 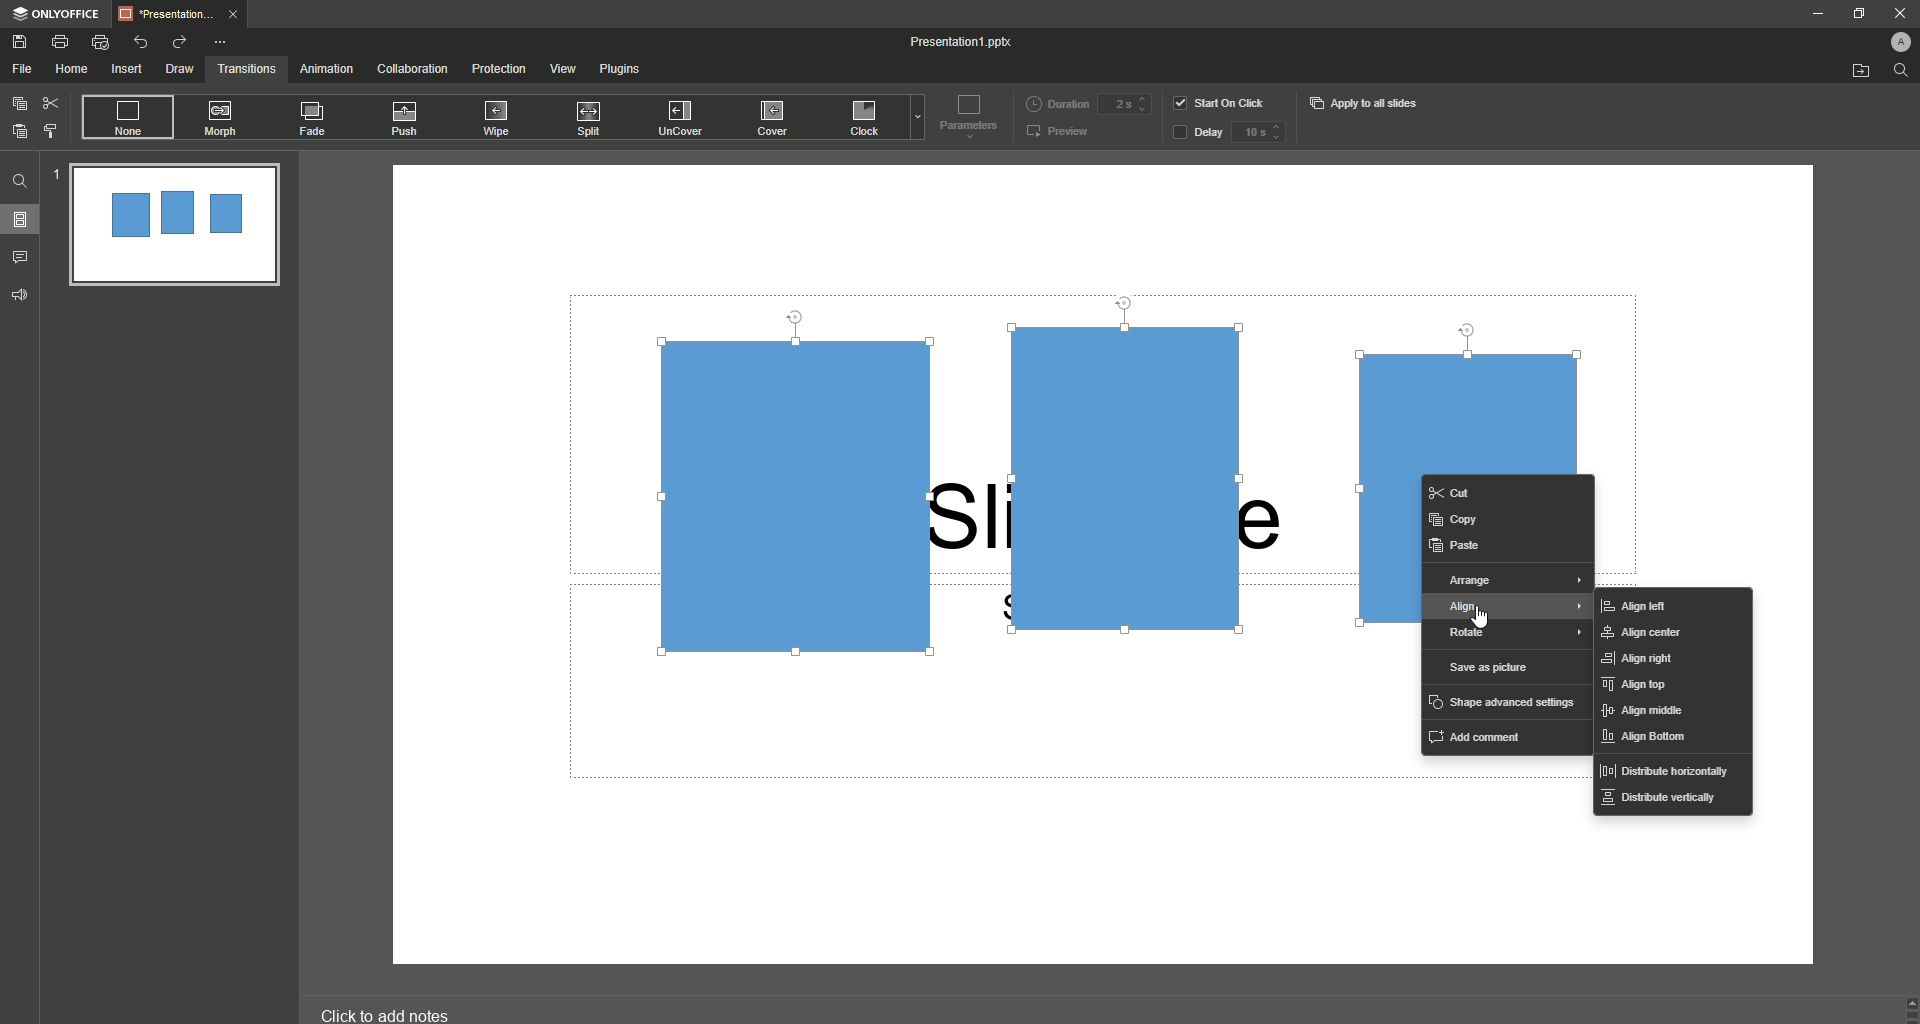 I want to click on duration input, so click(x=1124, y=105).